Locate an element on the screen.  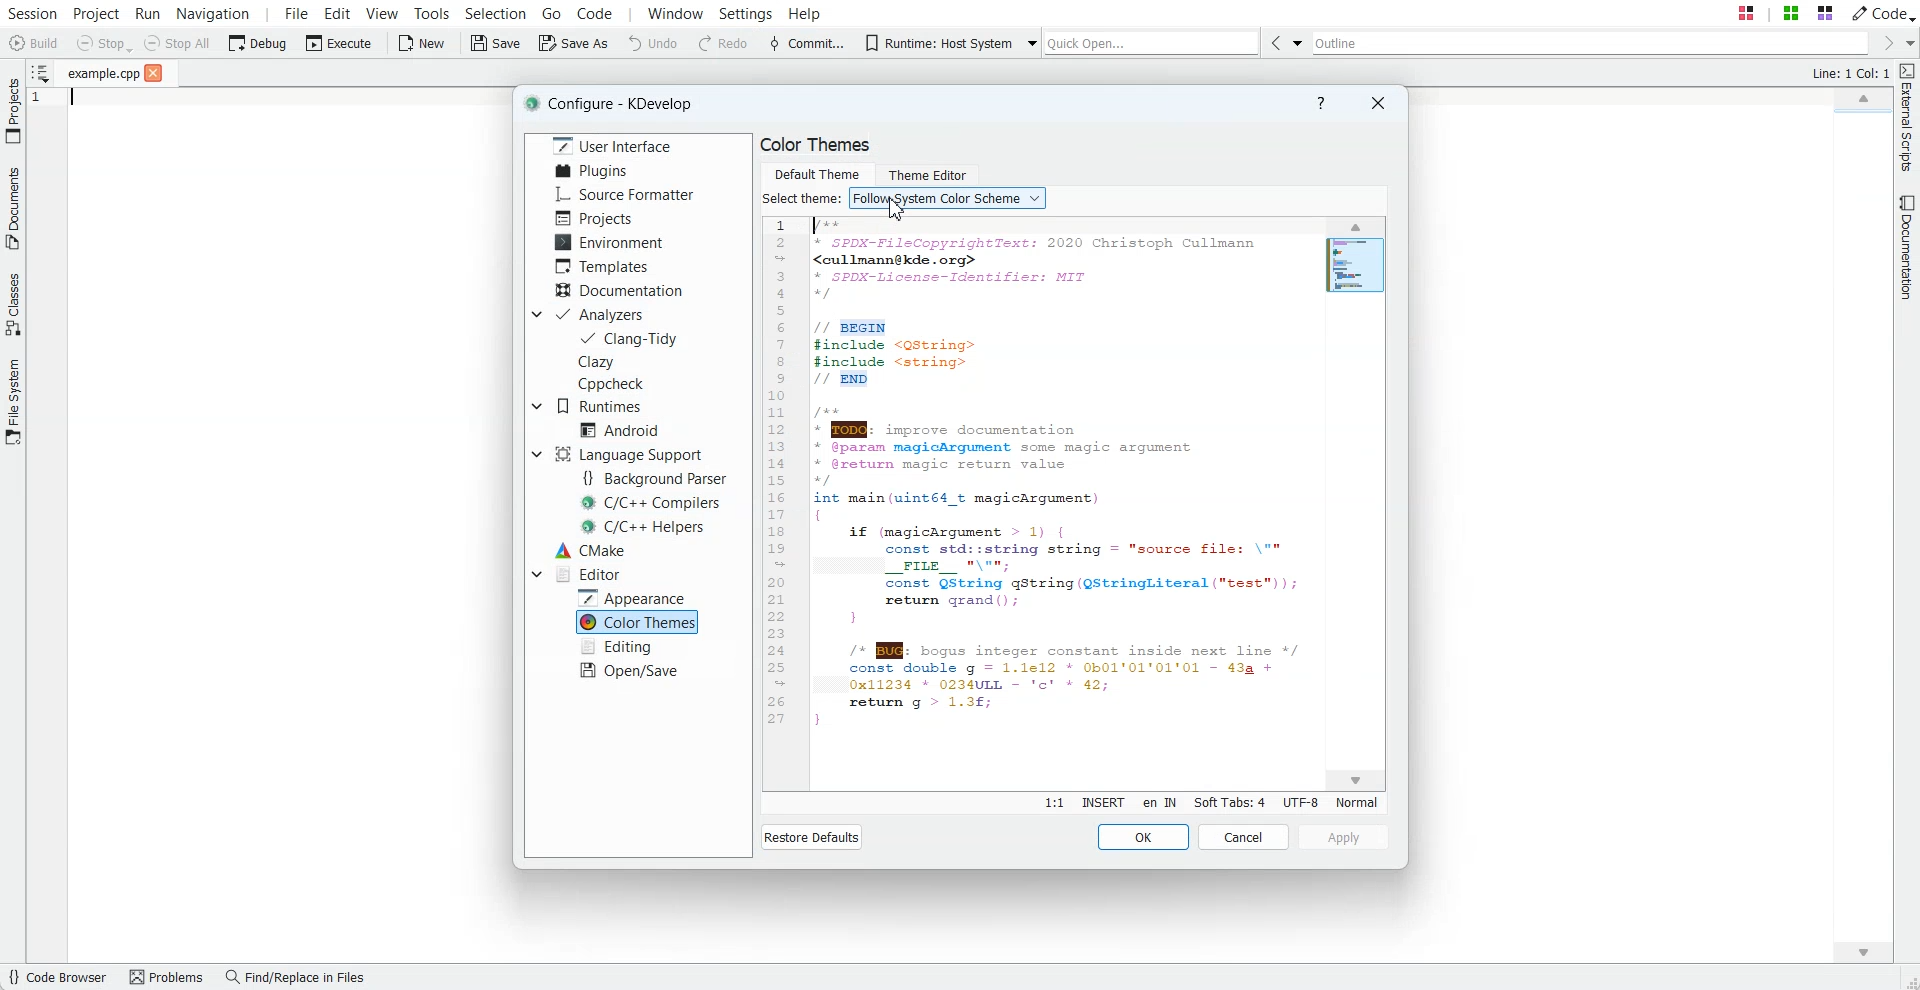
Text is located at coordinates (617, 104).